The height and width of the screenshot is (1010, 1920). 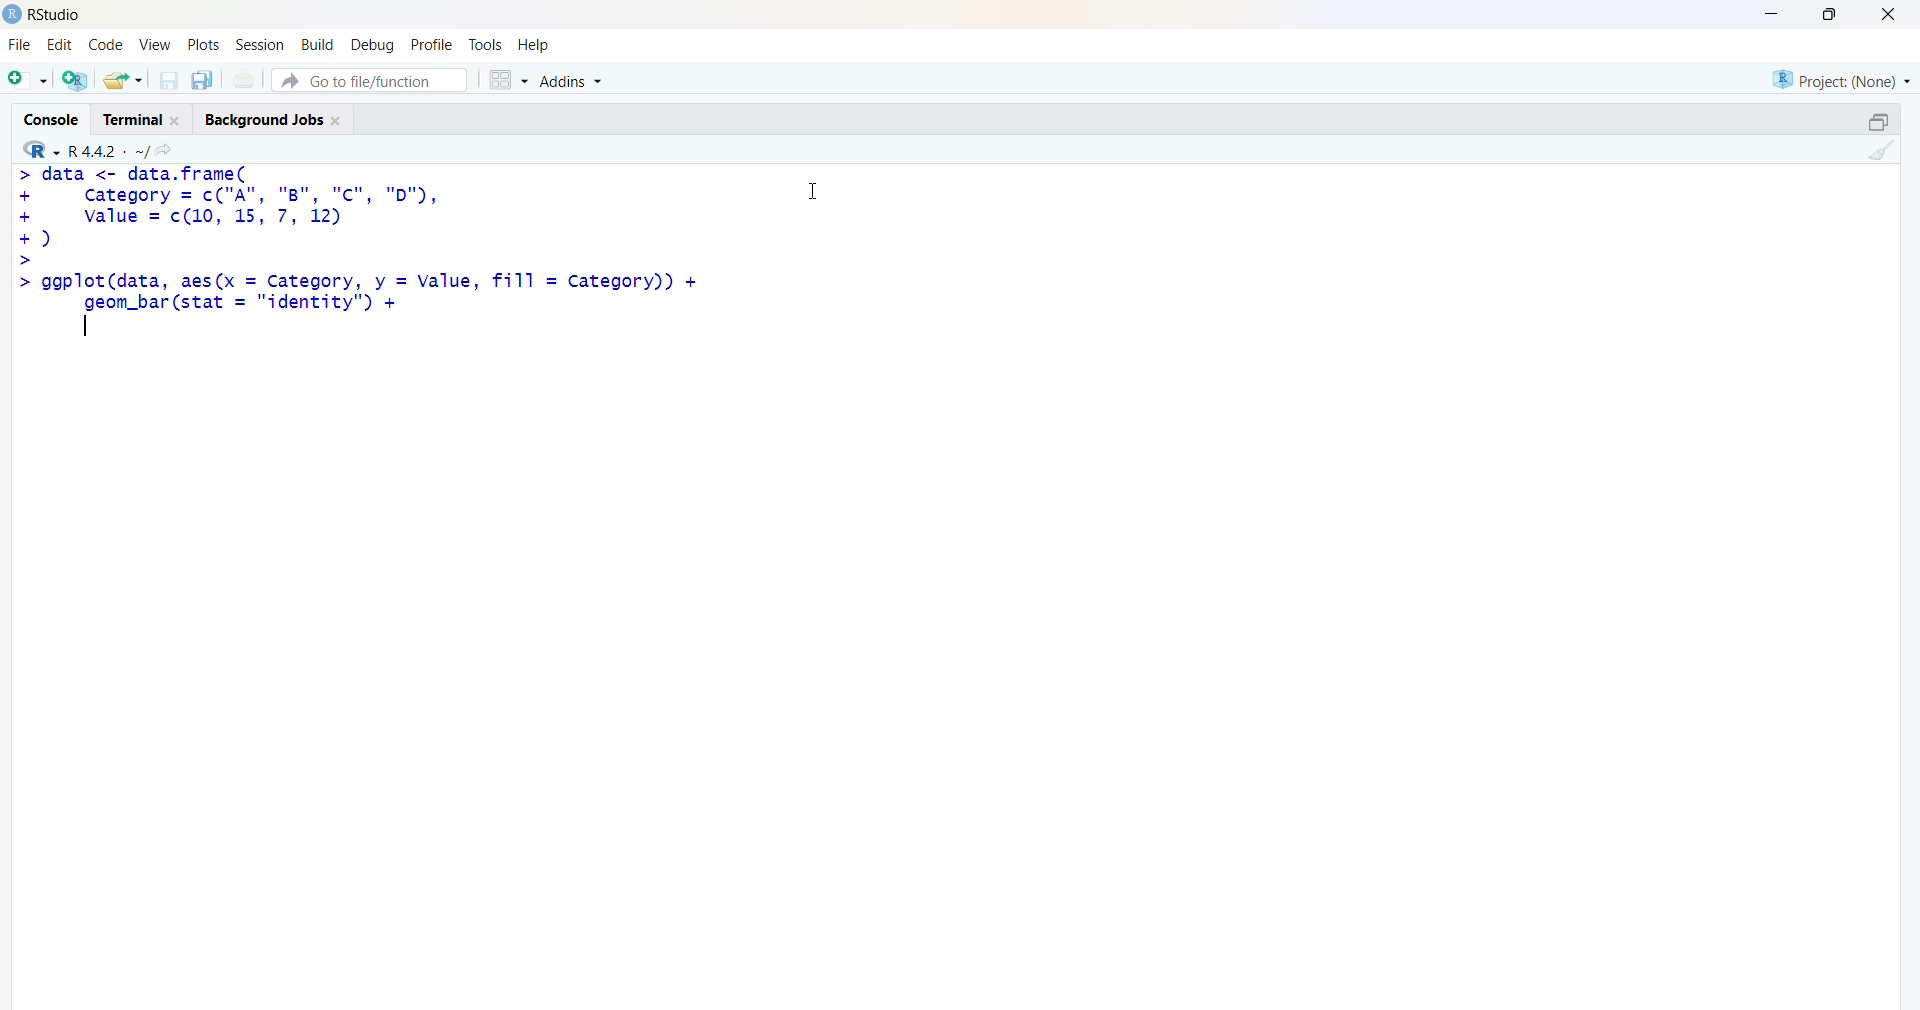 I want to click on Close, so click(x=1885, y=14).